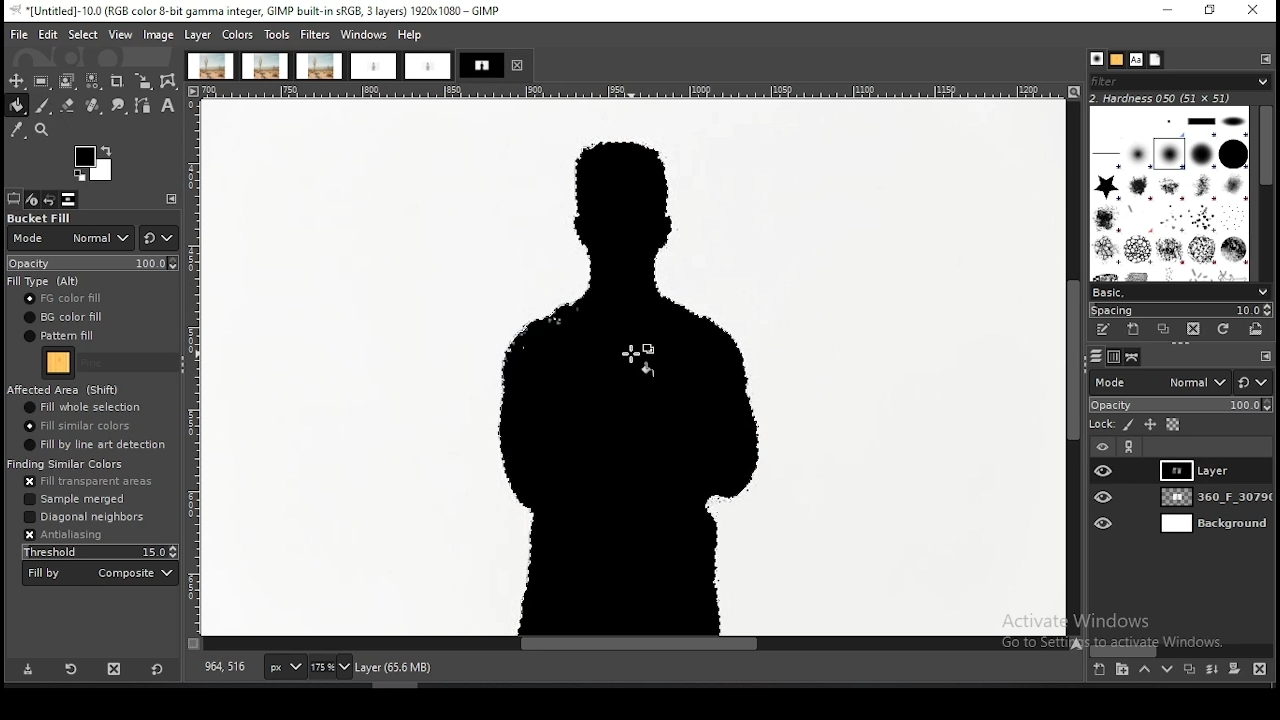  What do you see at coordinates (1187, 668) in the screenshot?
I see `duplicate layer` at bounding box center [1187, 668].